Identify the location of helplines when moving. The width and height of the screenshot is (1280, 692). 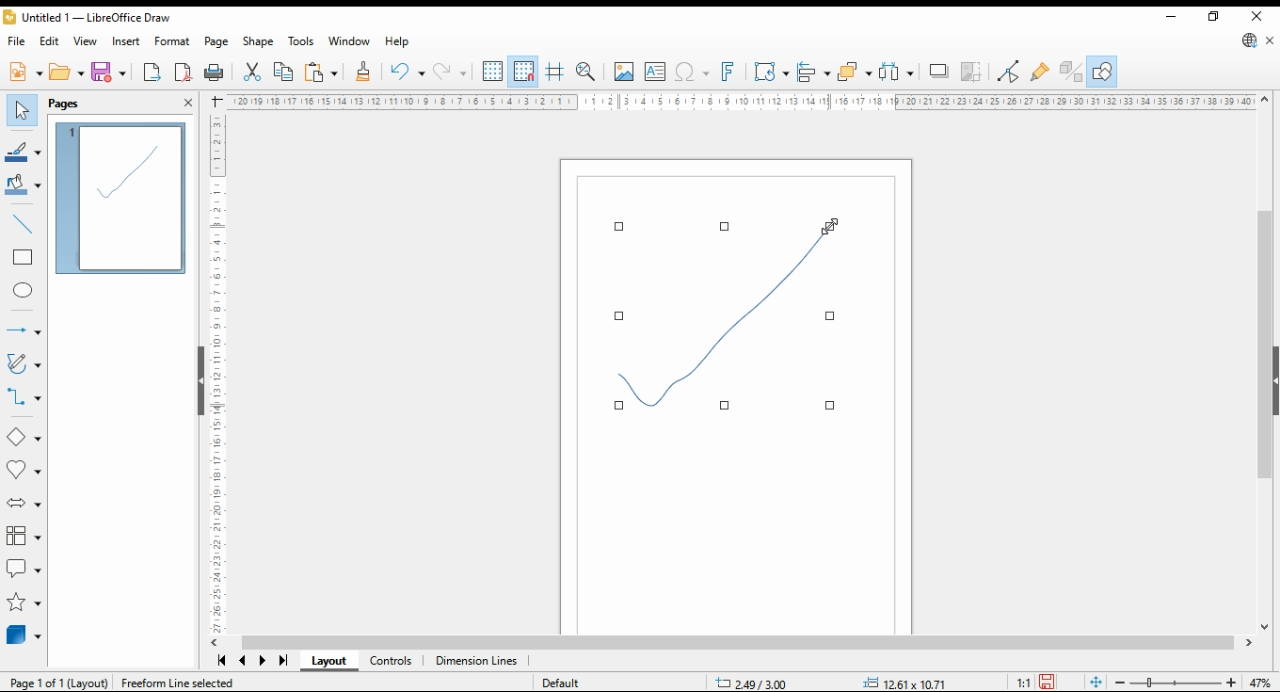
(556, 72).